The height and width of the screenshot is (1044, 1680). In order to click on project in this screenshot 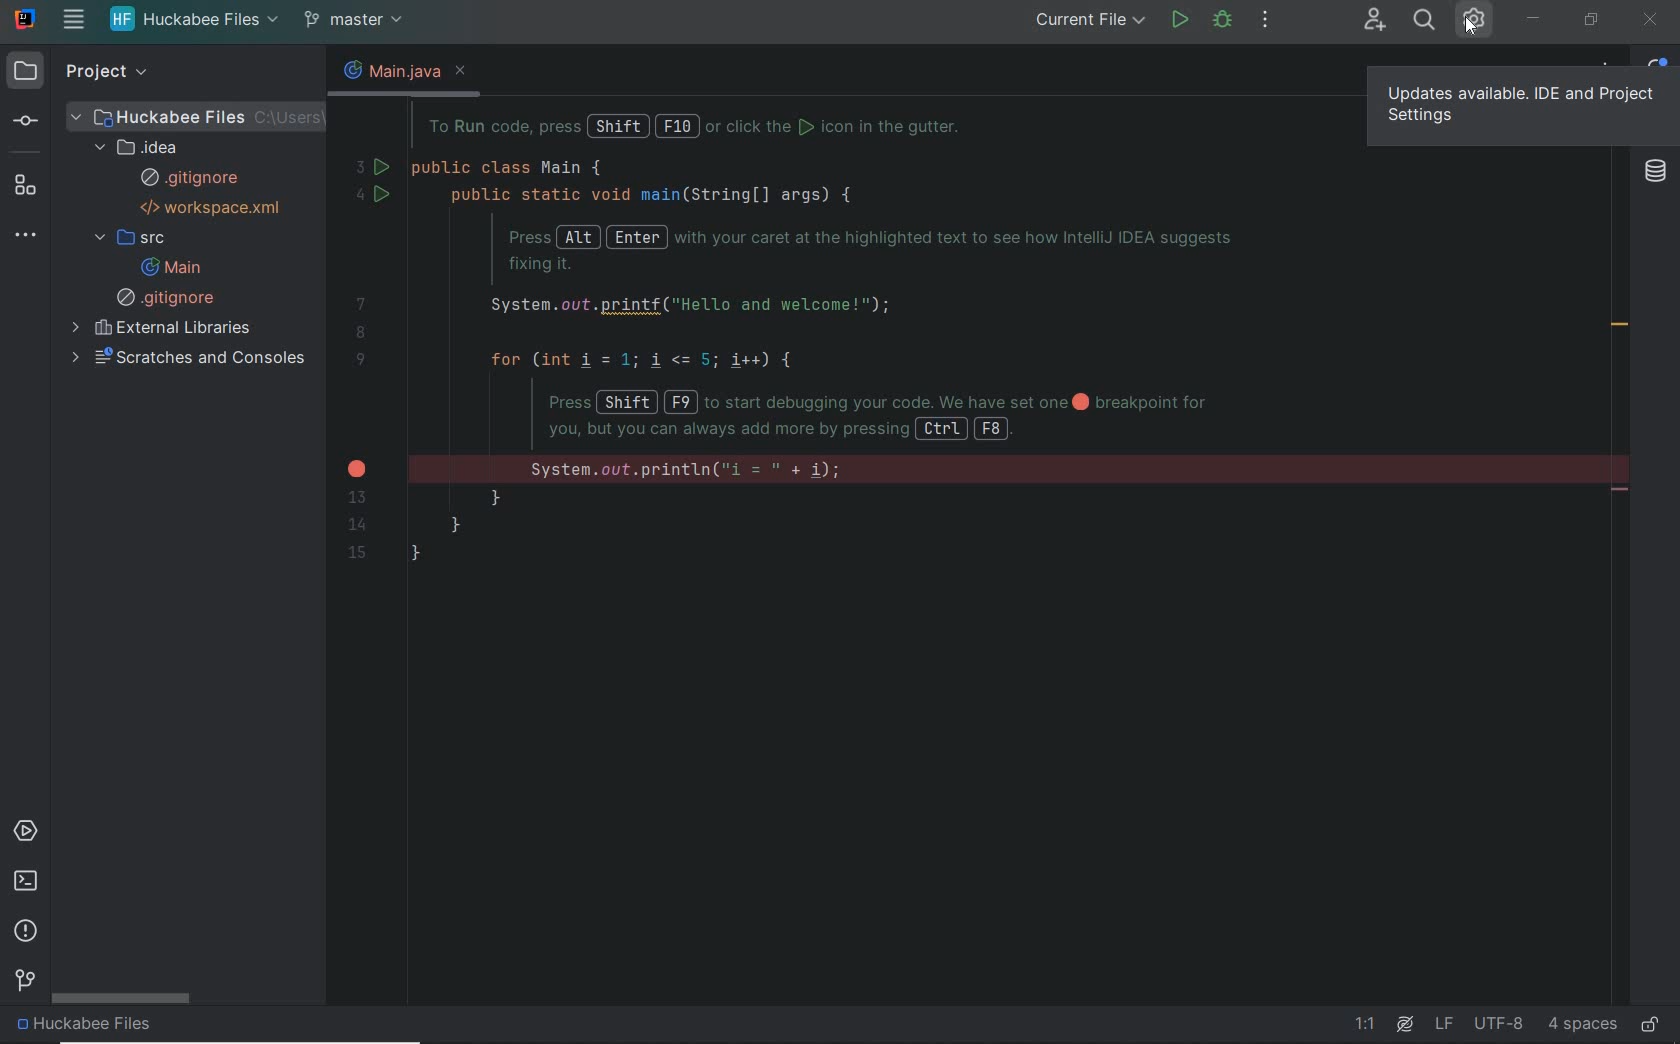, I will do `click(110, 71)`.